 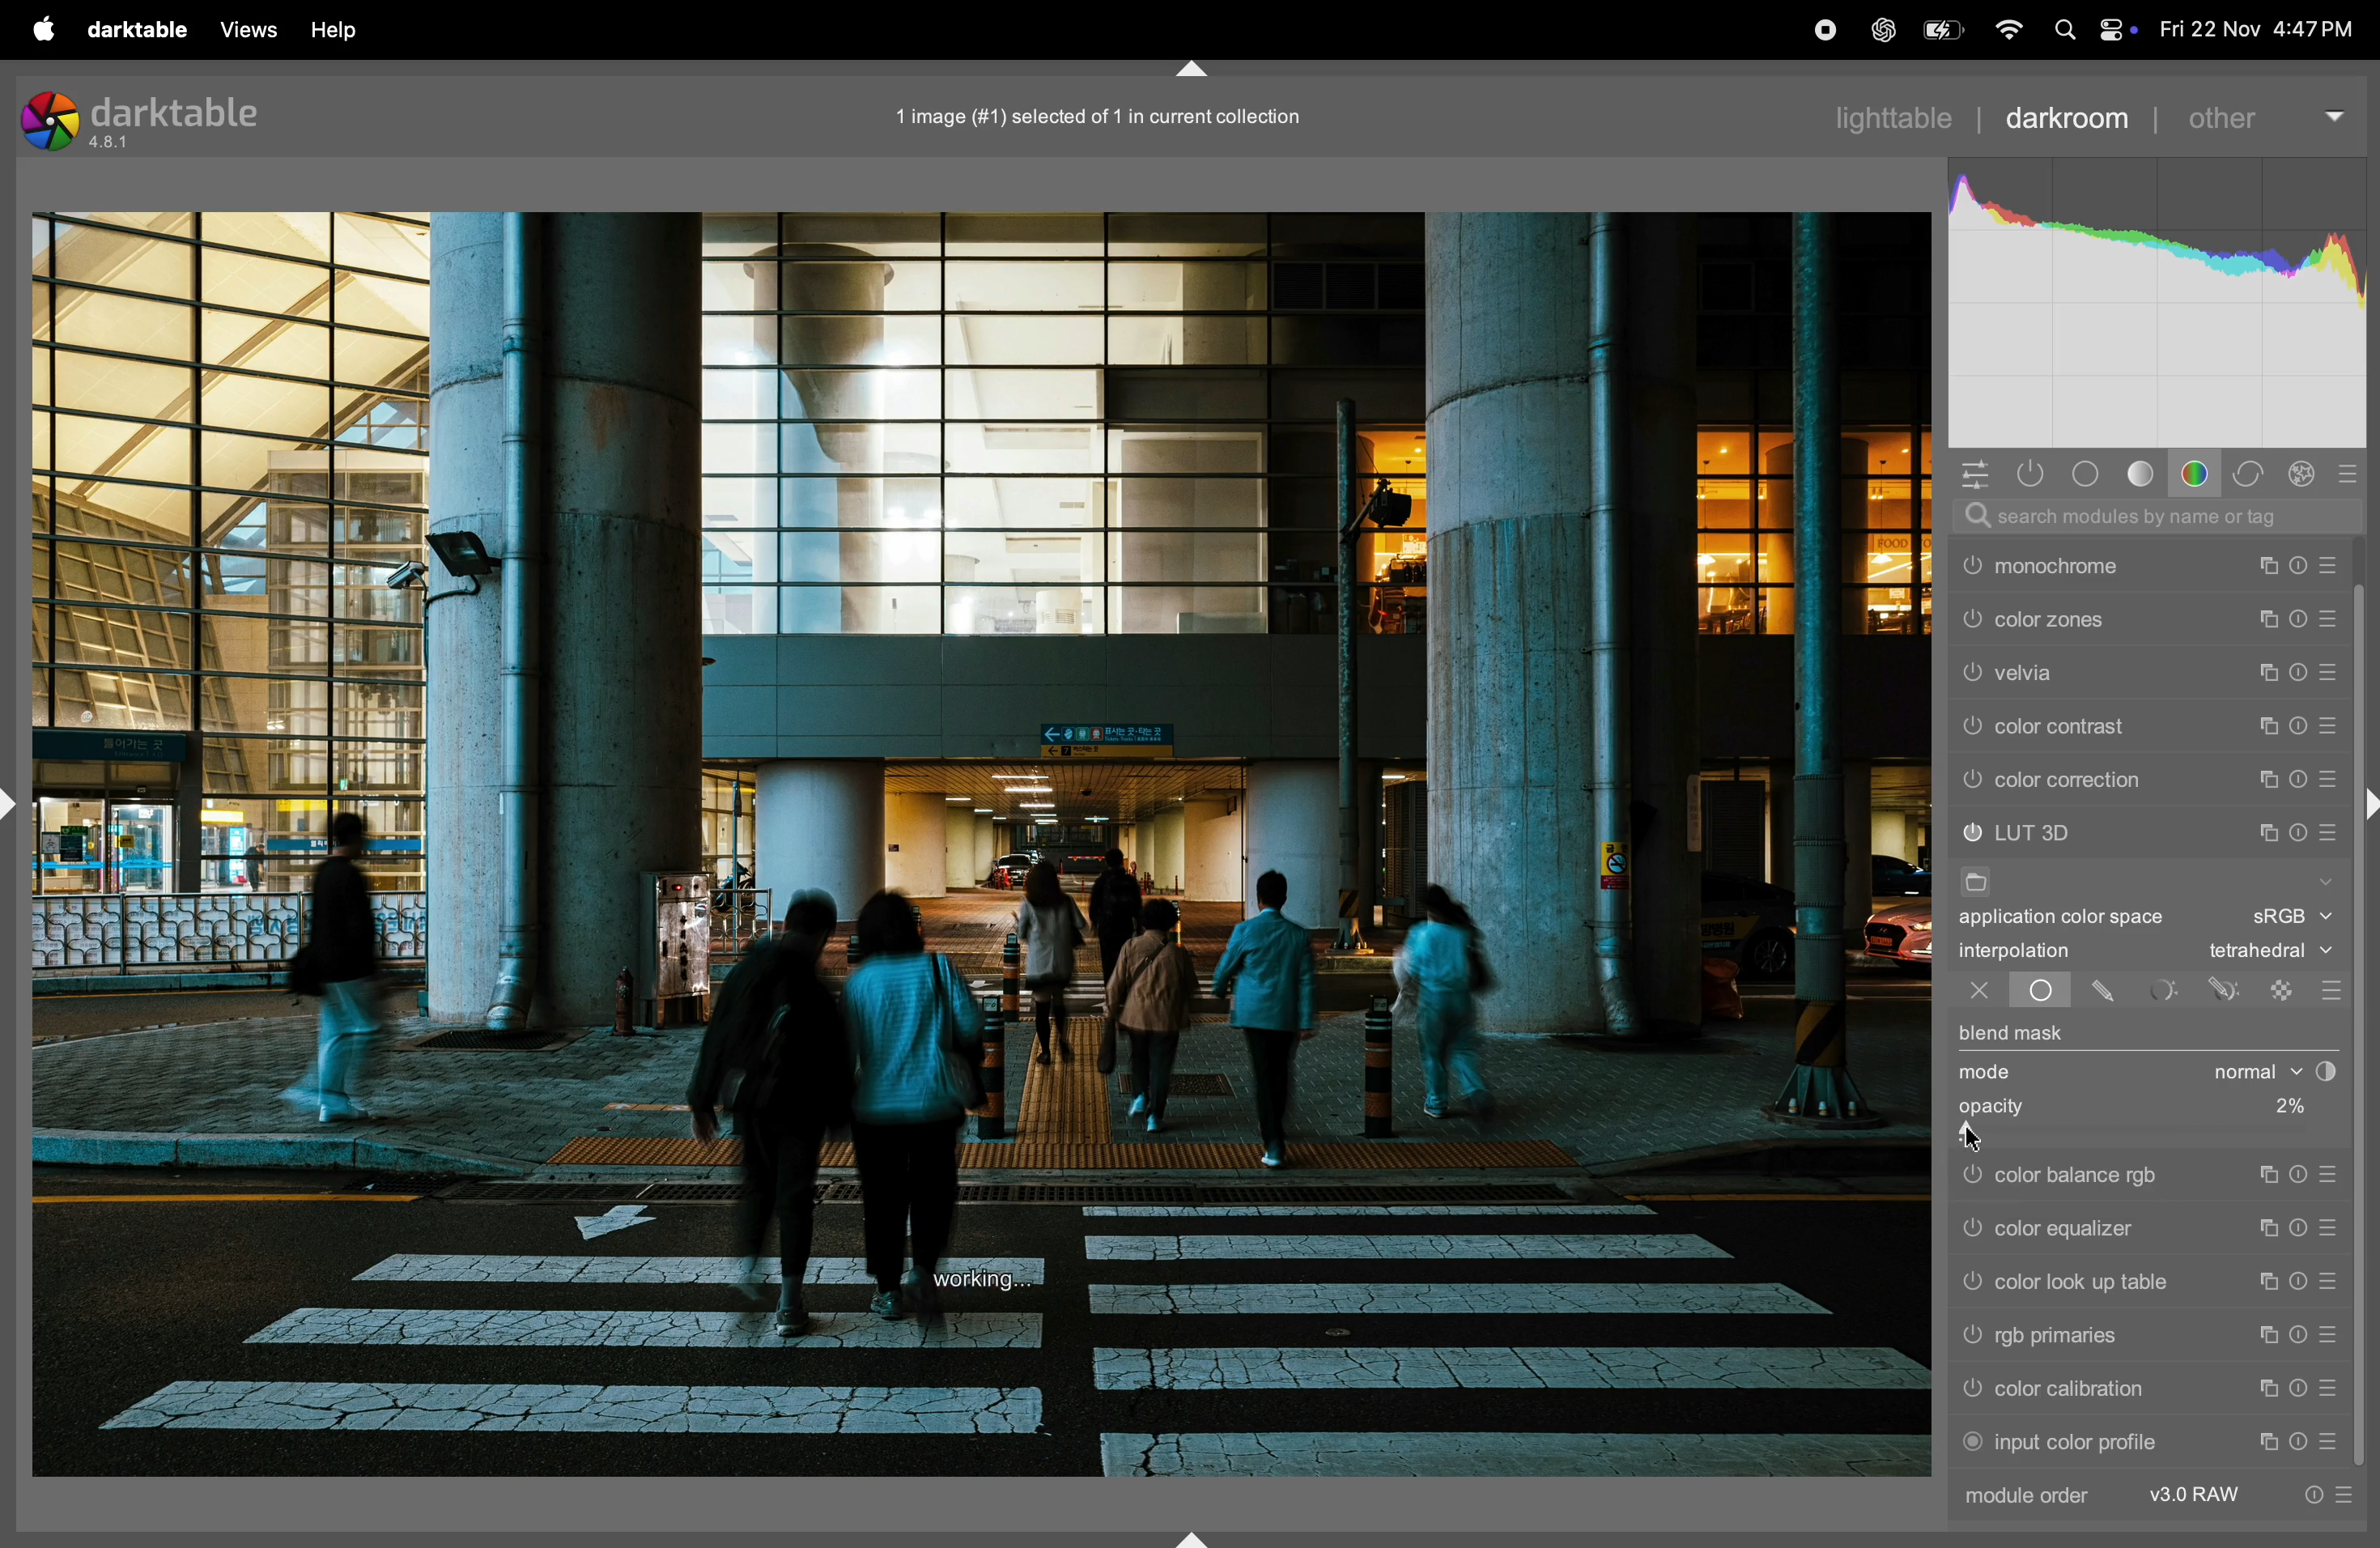 What do you see at coordinates (2302, 1232) in the screenshot?
I see `reset` at bounding box center [2302, 1232].